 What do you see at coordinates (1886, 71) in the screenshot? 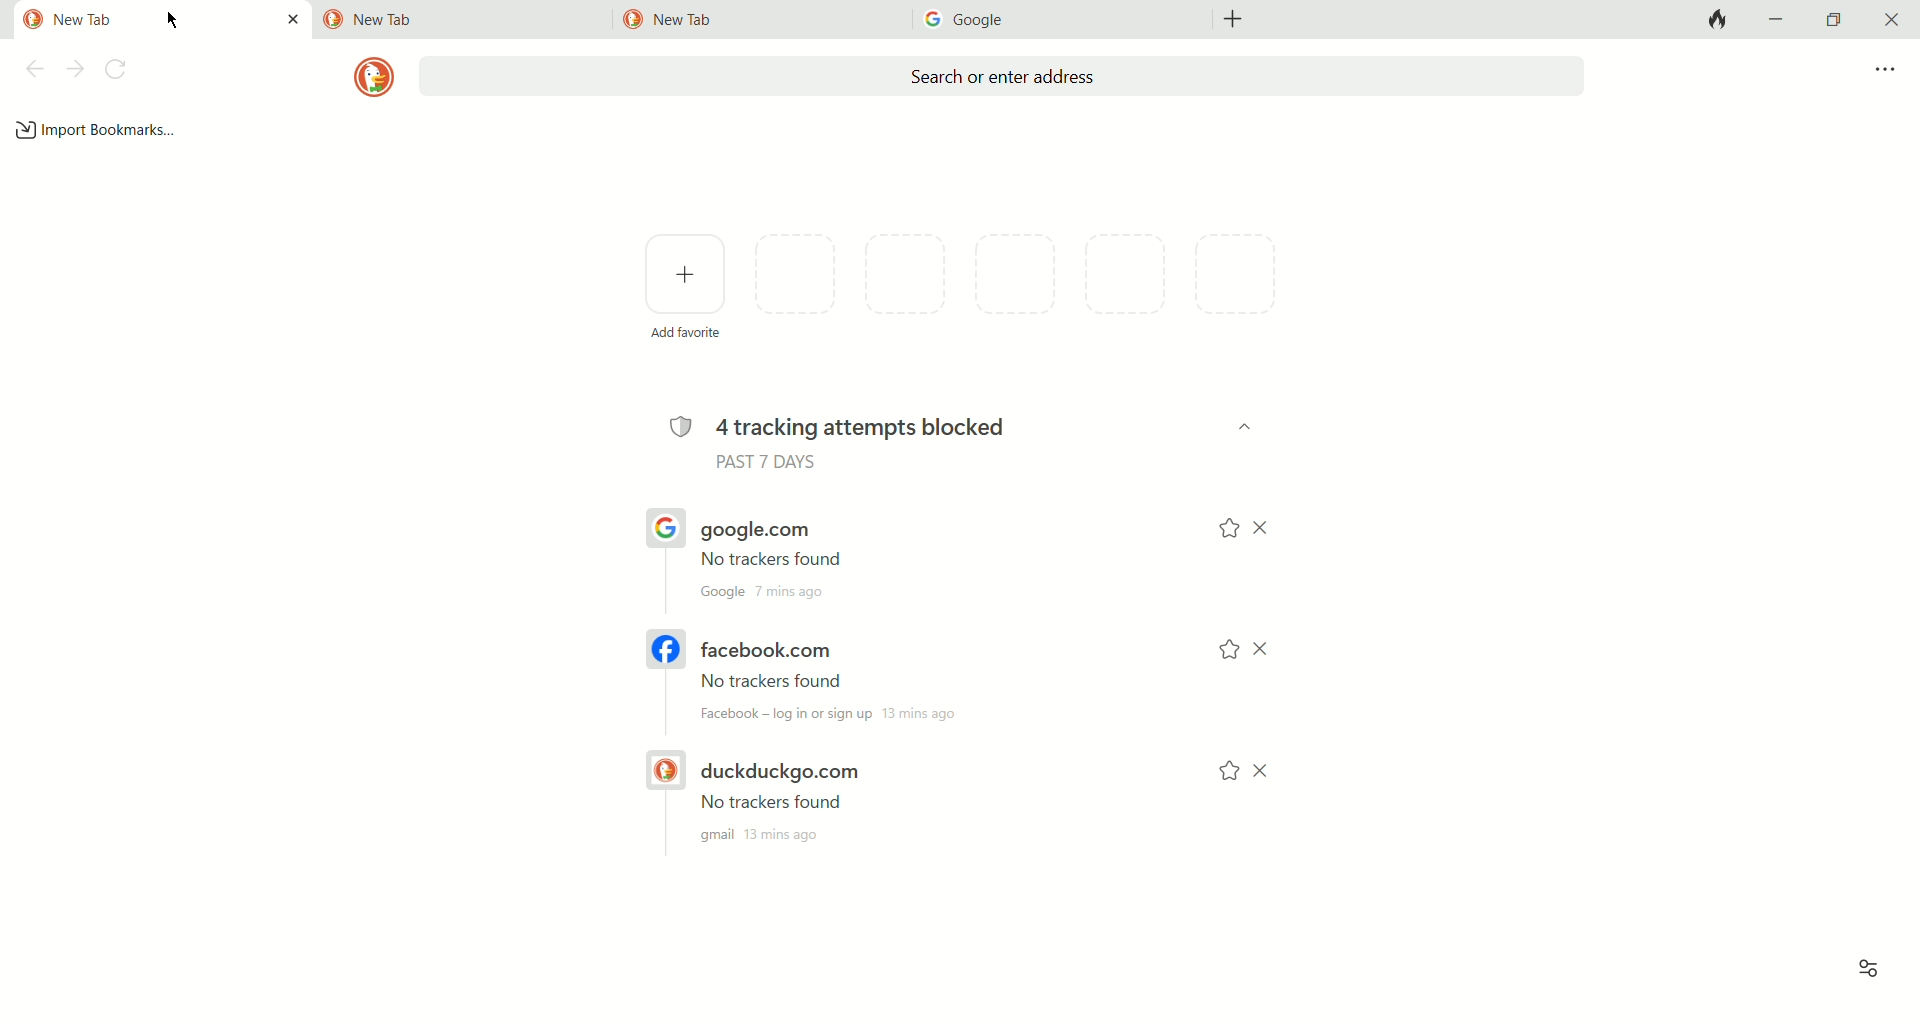
I see `more options` at bounding box center [1886, 71].